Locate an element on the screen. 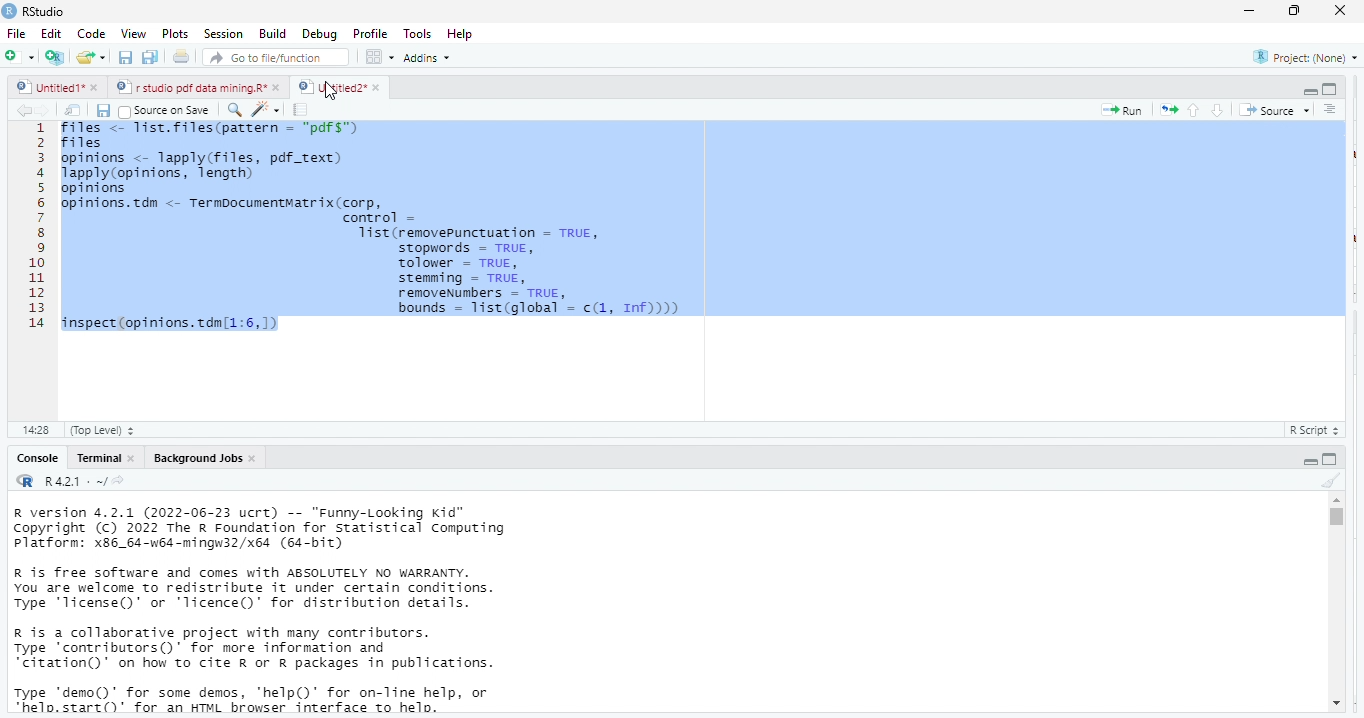  compile report is located at coordinates (303, 110).